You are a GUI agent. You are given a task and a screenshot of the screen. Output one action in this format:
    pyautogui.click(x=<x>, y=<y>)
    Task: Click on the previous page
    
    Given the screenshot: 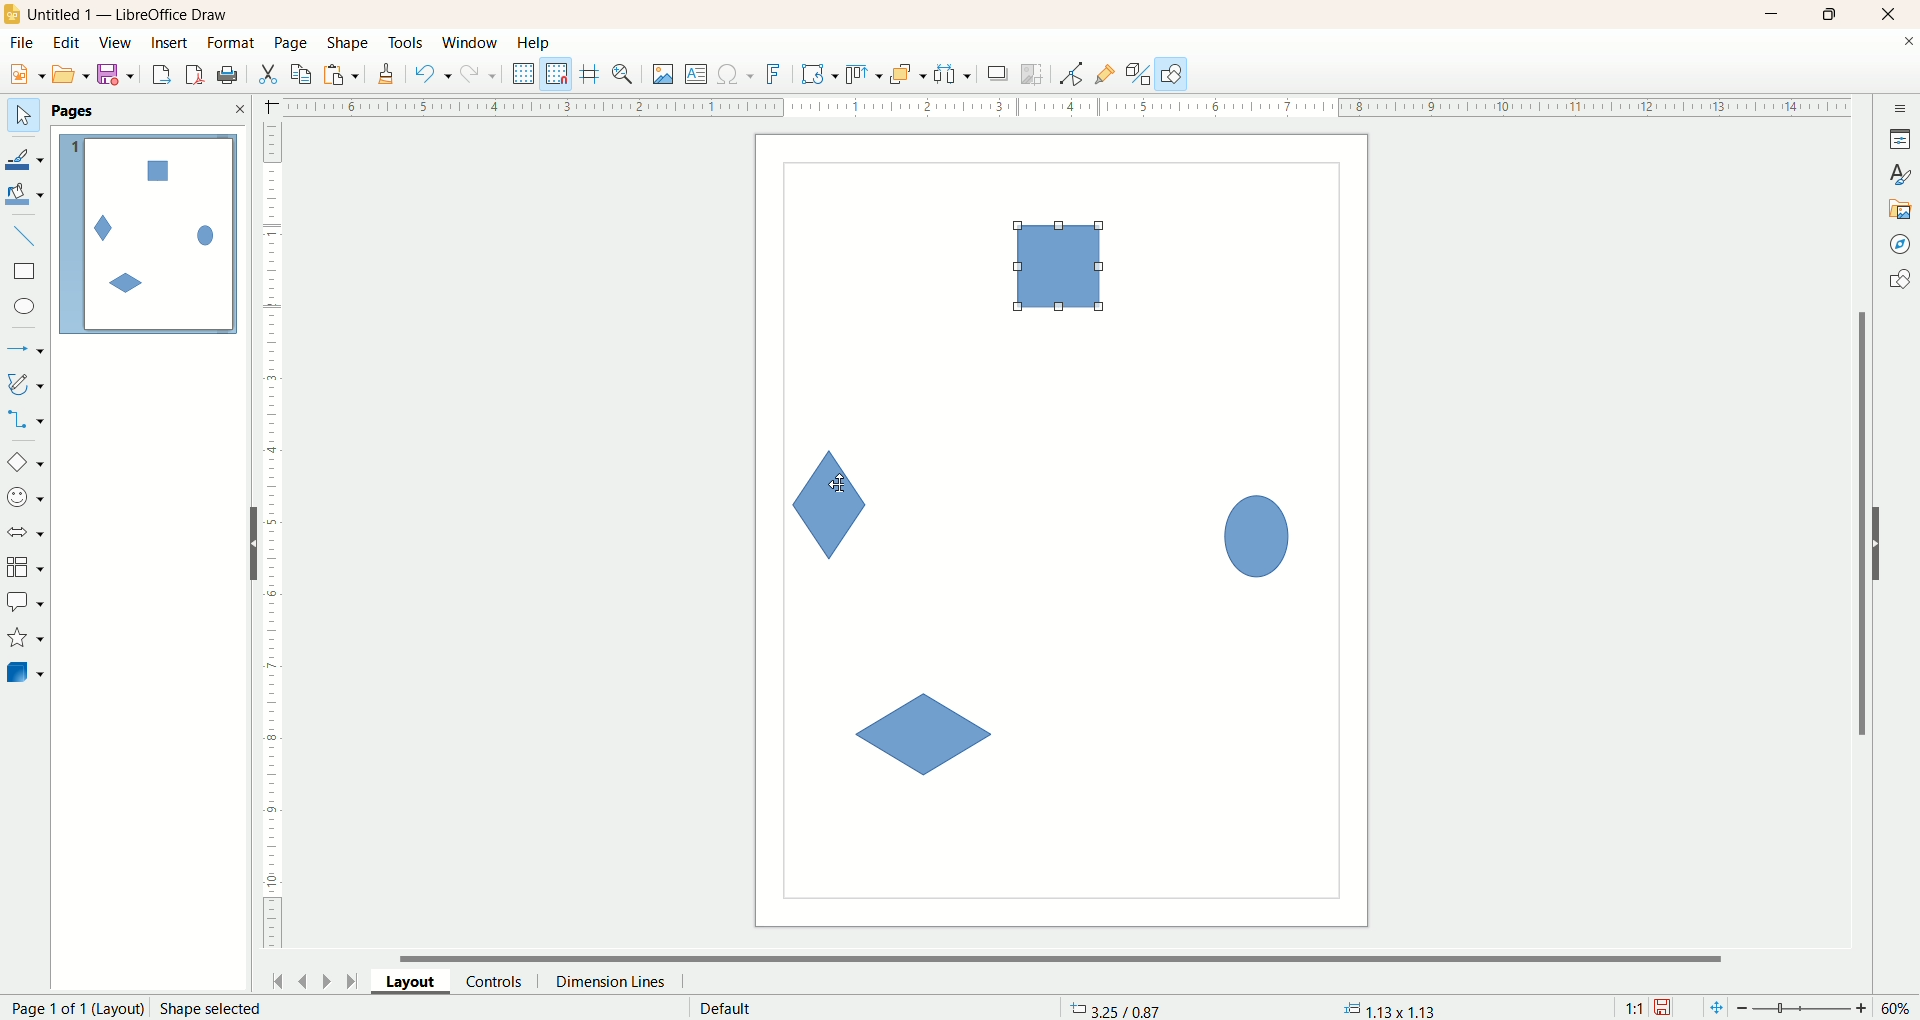 What is the action you would take?
    pyautogui.click(x=301, y=979)
    